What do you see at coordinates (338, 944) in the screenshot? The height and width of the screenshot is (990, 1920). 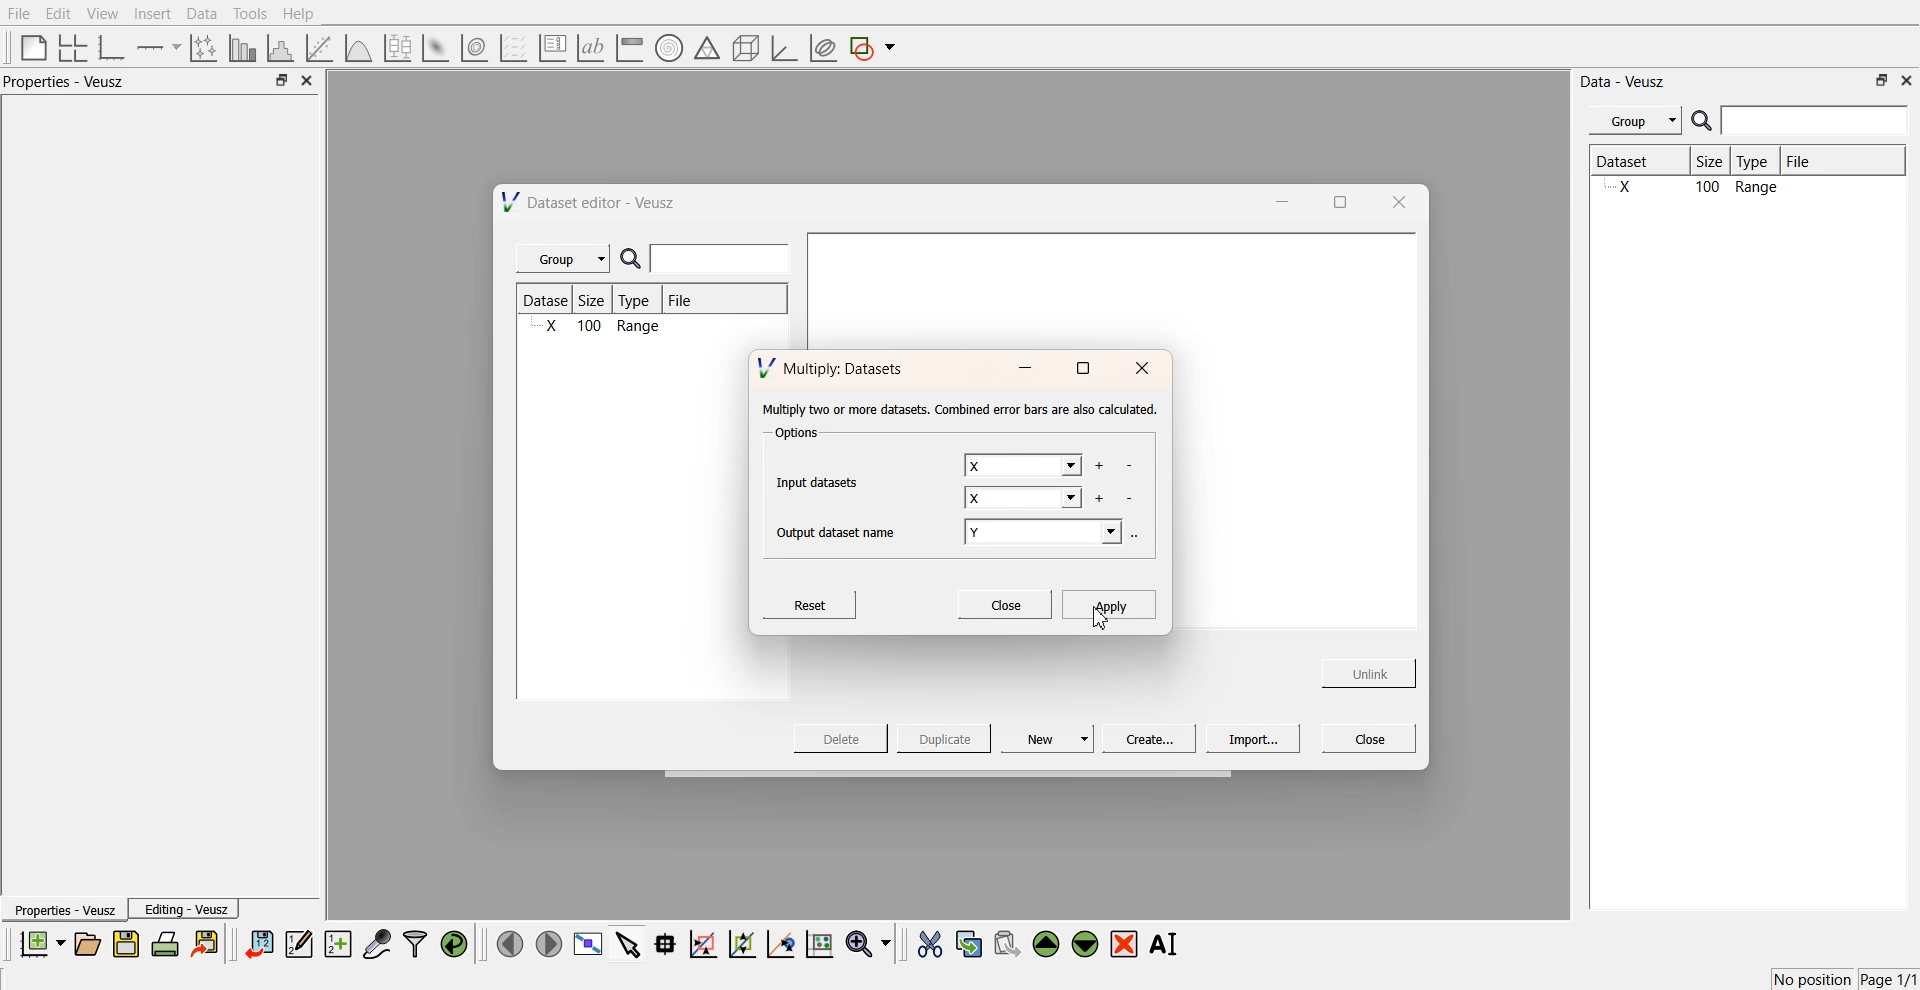 I see `create new datasets` at bounding box center [338, 944].